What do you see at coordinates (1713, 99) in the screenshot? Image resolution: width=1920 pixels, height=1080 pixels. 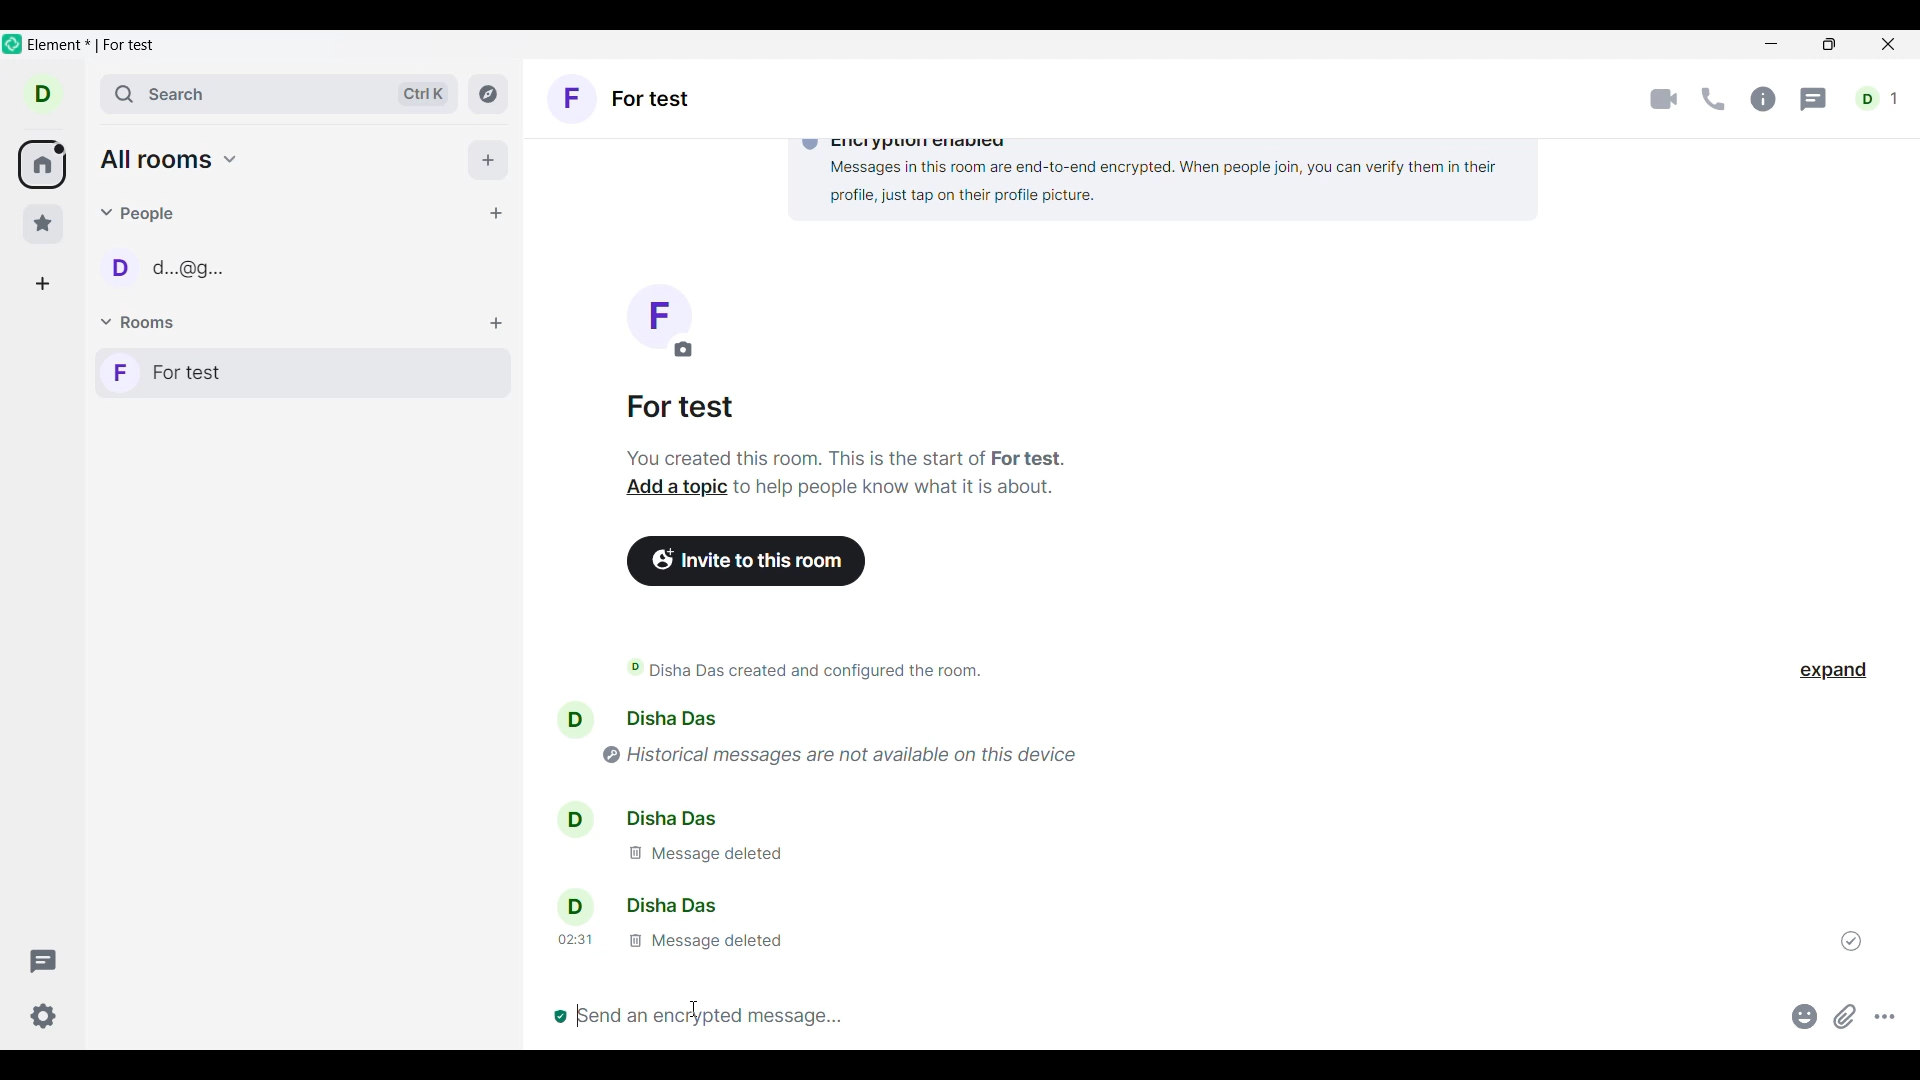 I see `Call` at bounding box center [1713, 99].